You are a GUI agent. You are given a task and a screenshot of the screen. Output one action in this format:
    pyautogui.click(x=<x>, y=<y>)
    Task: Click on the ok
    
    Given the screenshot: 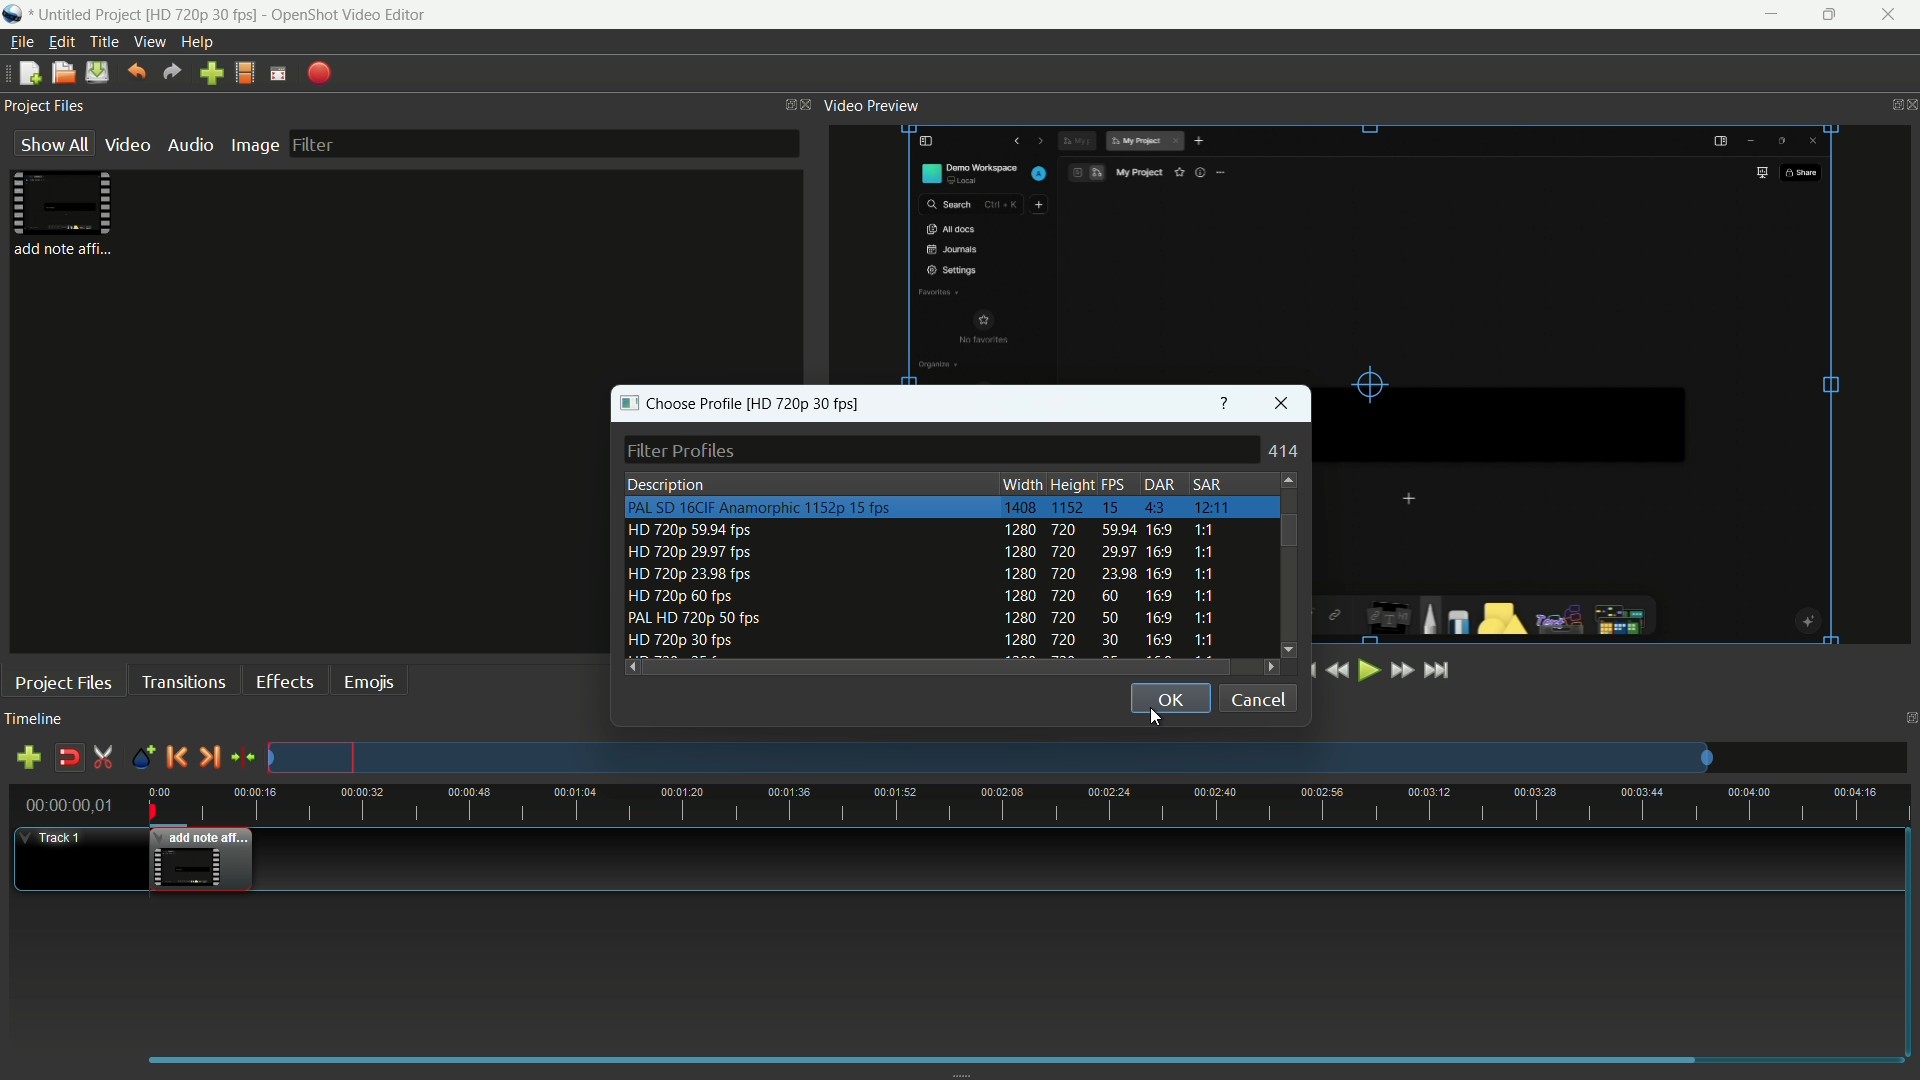 What is the action you would take?
    pyautogui.click(x=1171, y=698)
    